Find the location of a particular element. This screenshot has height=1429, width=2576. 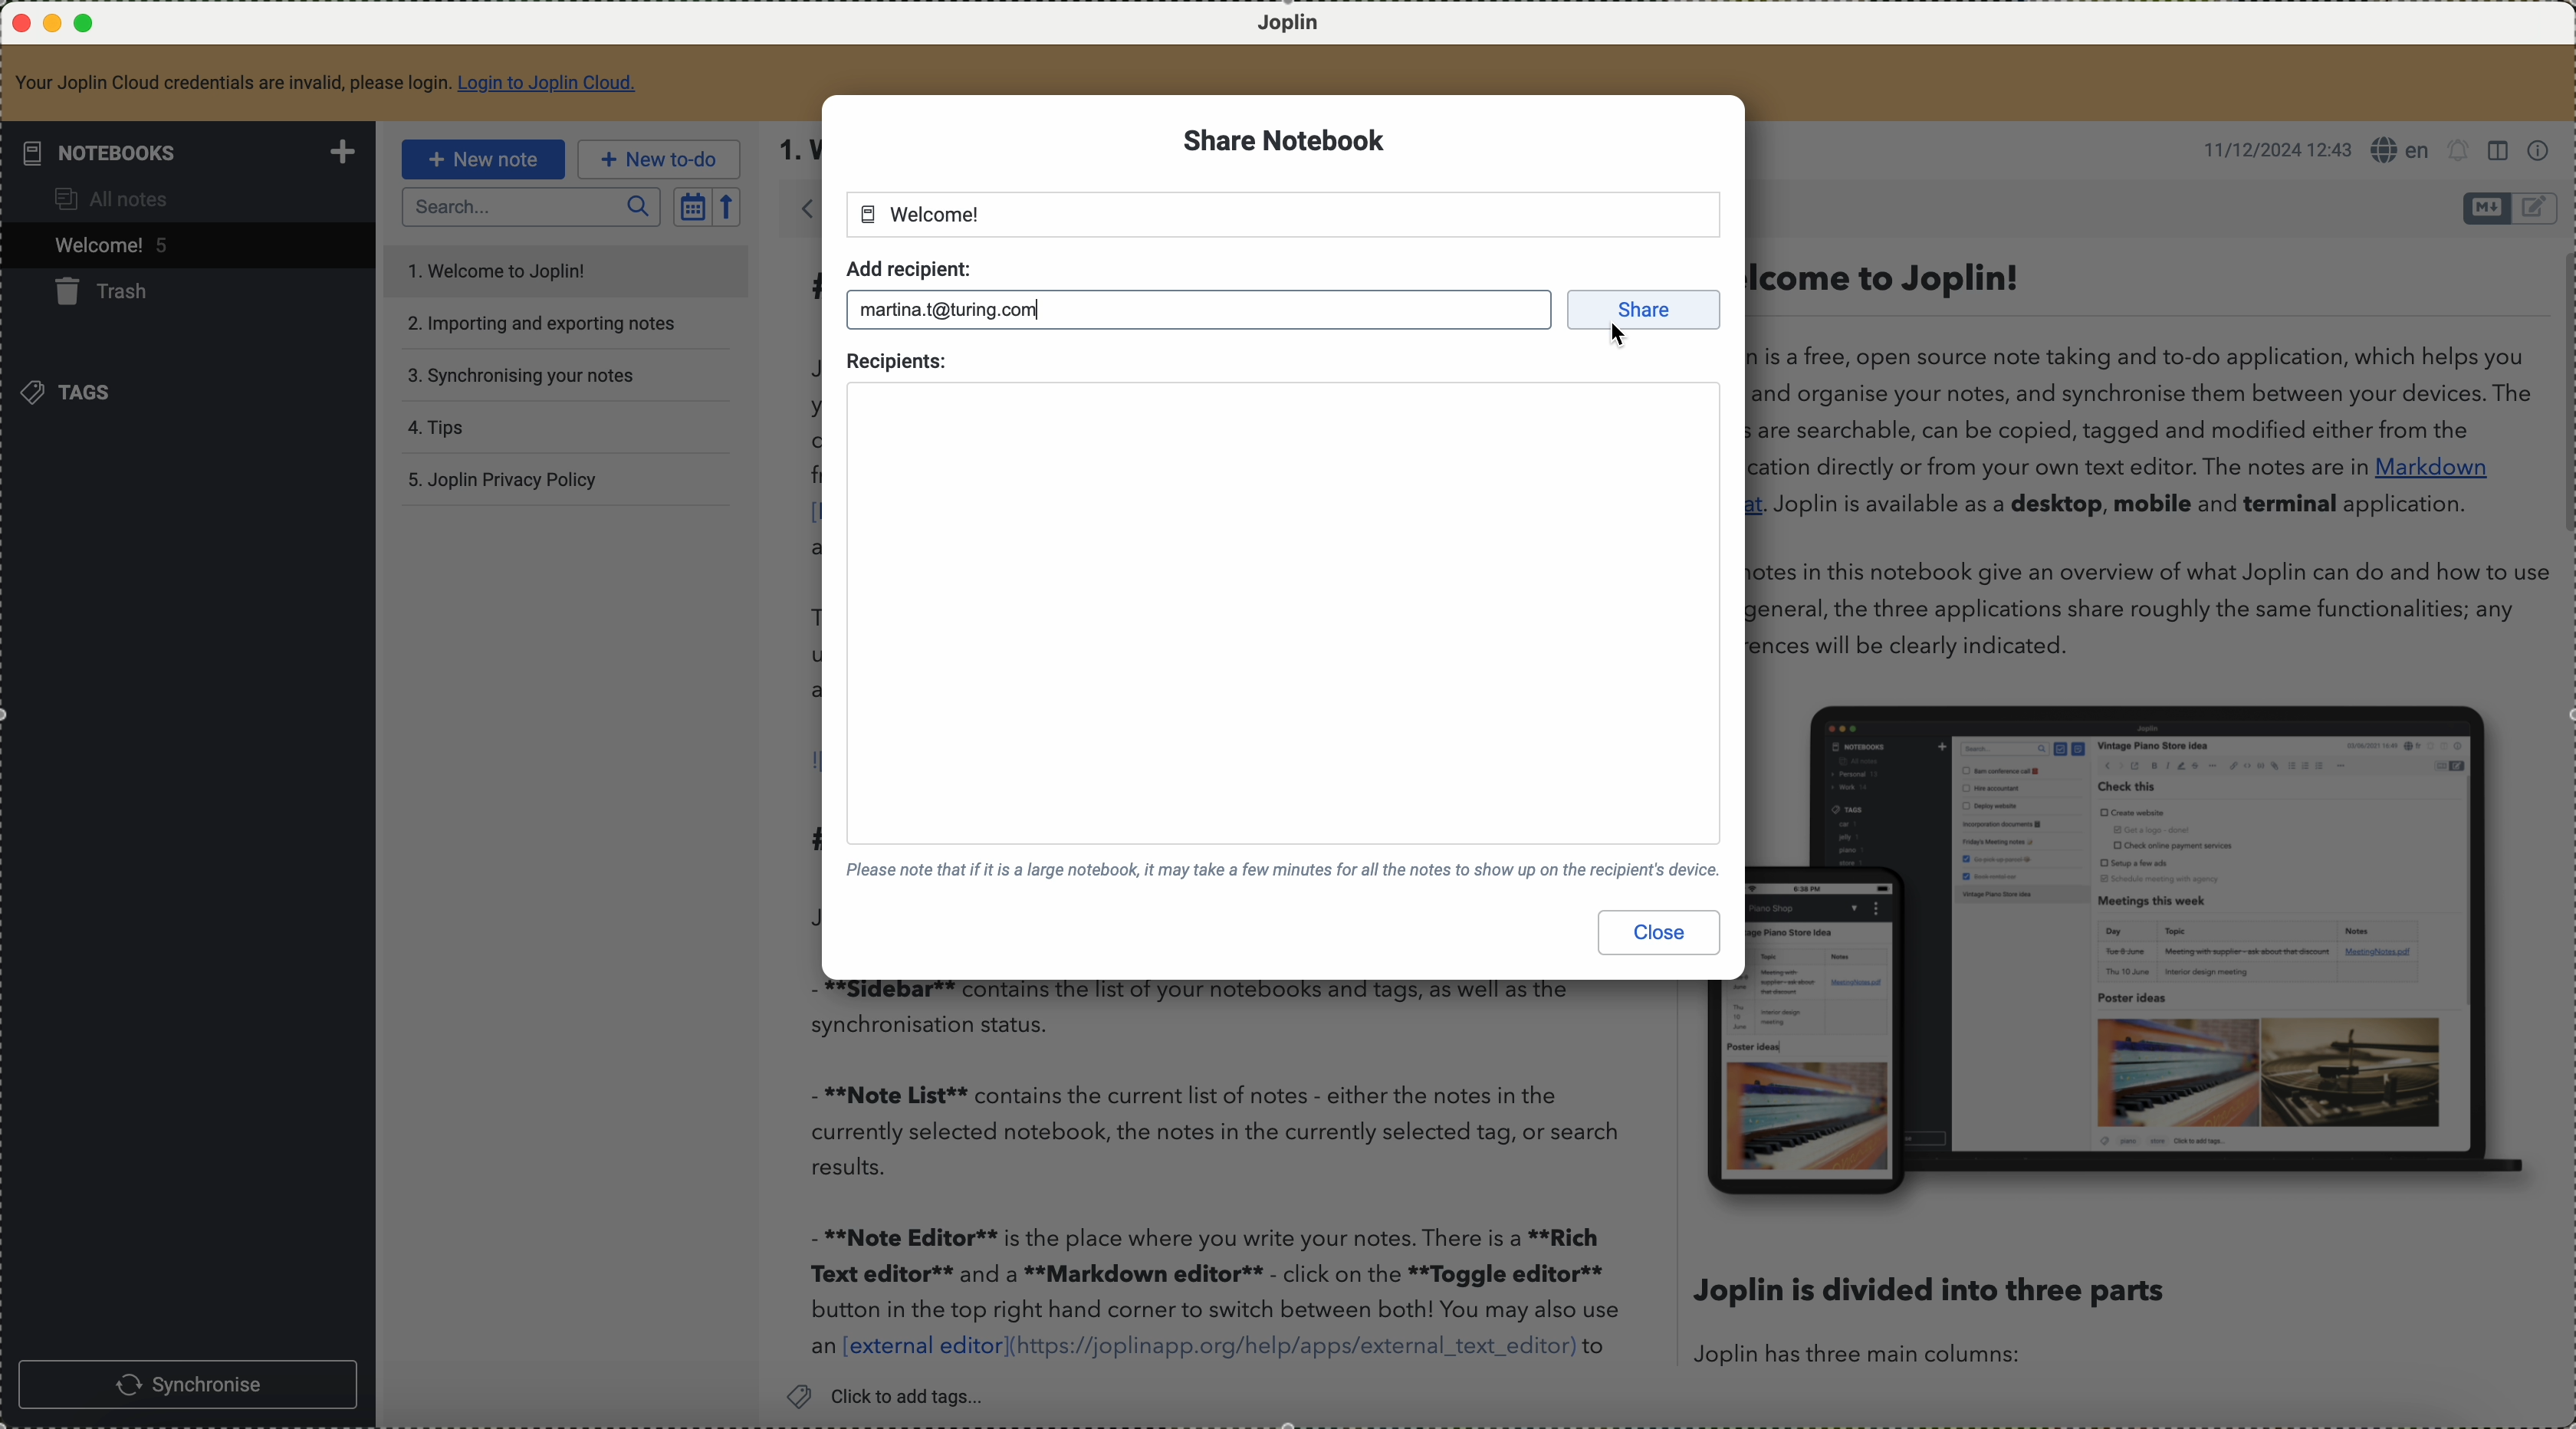

your Joplin Cloud credentials are invalid, please login to Joplin Cloud is located at coordinates (327, 82).